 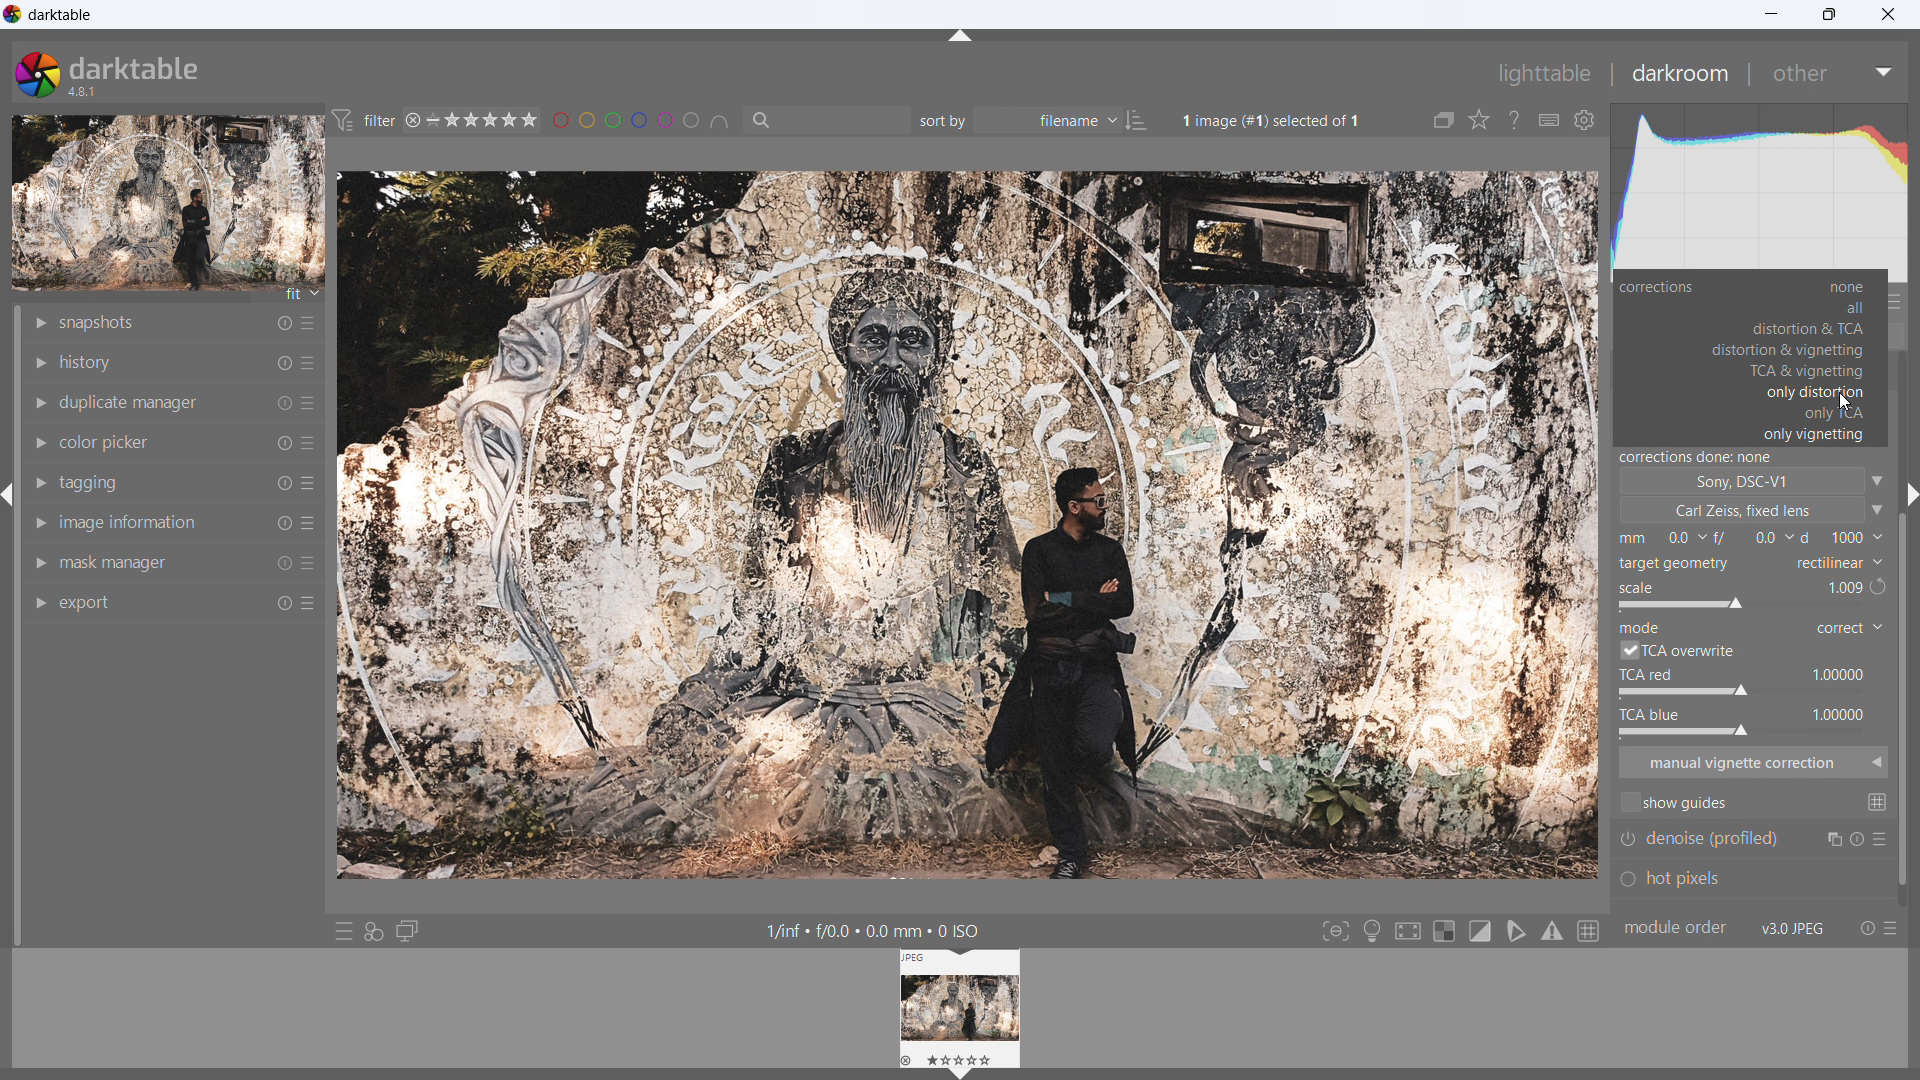 I want to click on reset, so click(x=284, y=322).